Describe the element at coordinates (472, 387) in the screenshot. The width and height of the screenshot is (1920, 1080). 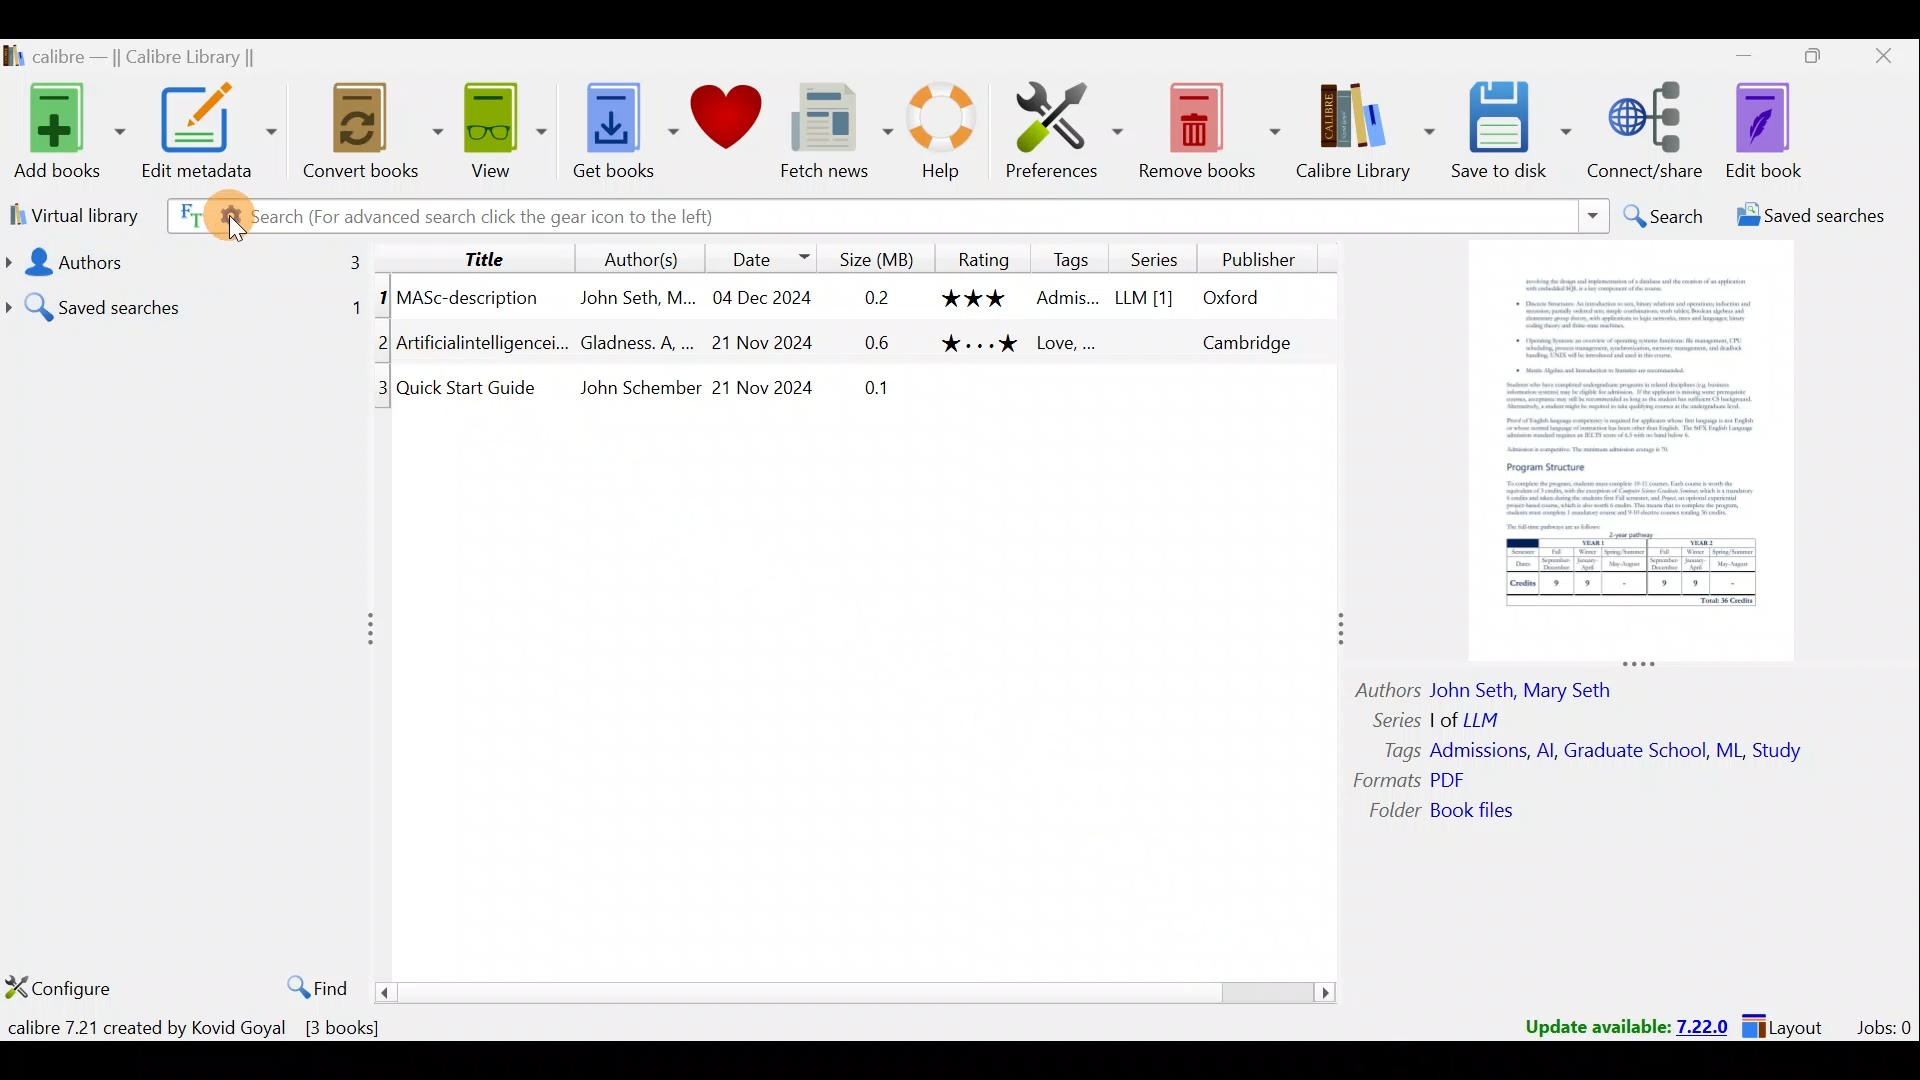
I see `Quick Start Guide` at that location.